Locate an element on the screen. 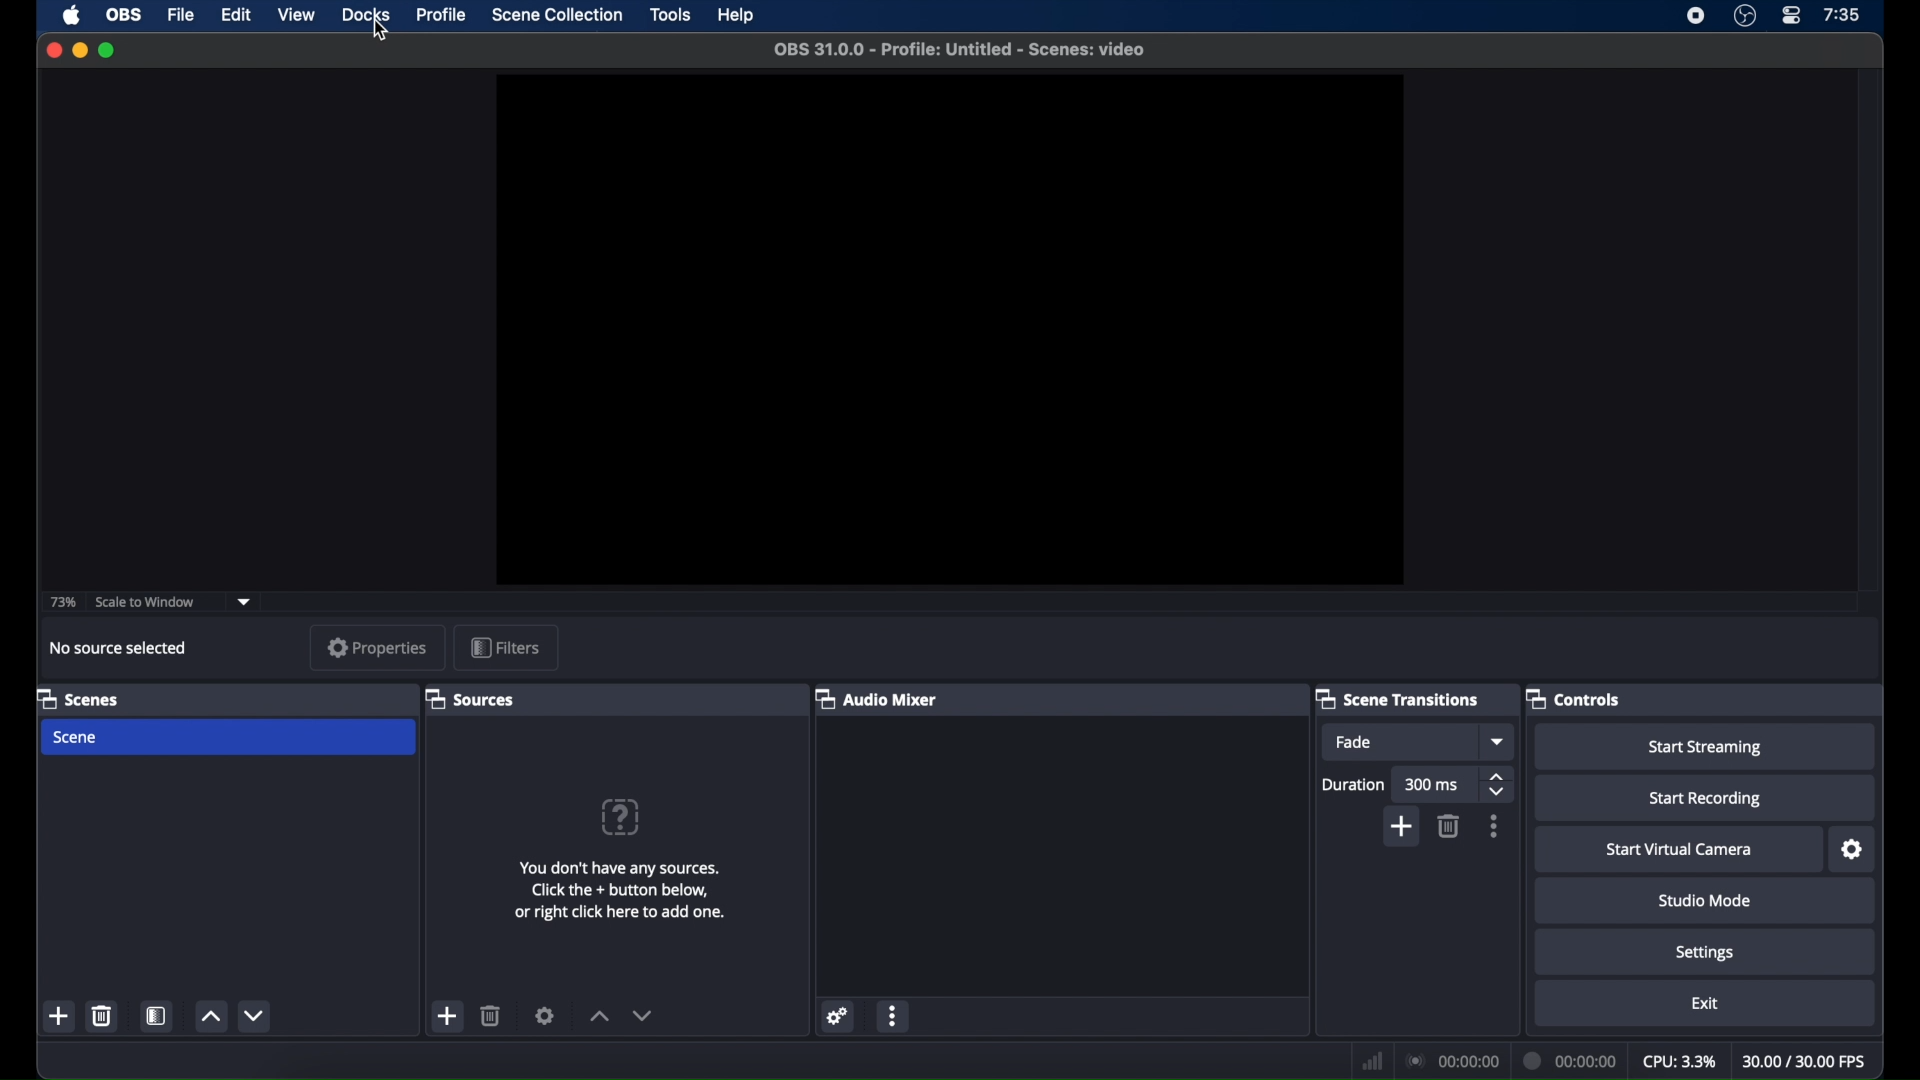  controls is located at coordinates (1574, 698).